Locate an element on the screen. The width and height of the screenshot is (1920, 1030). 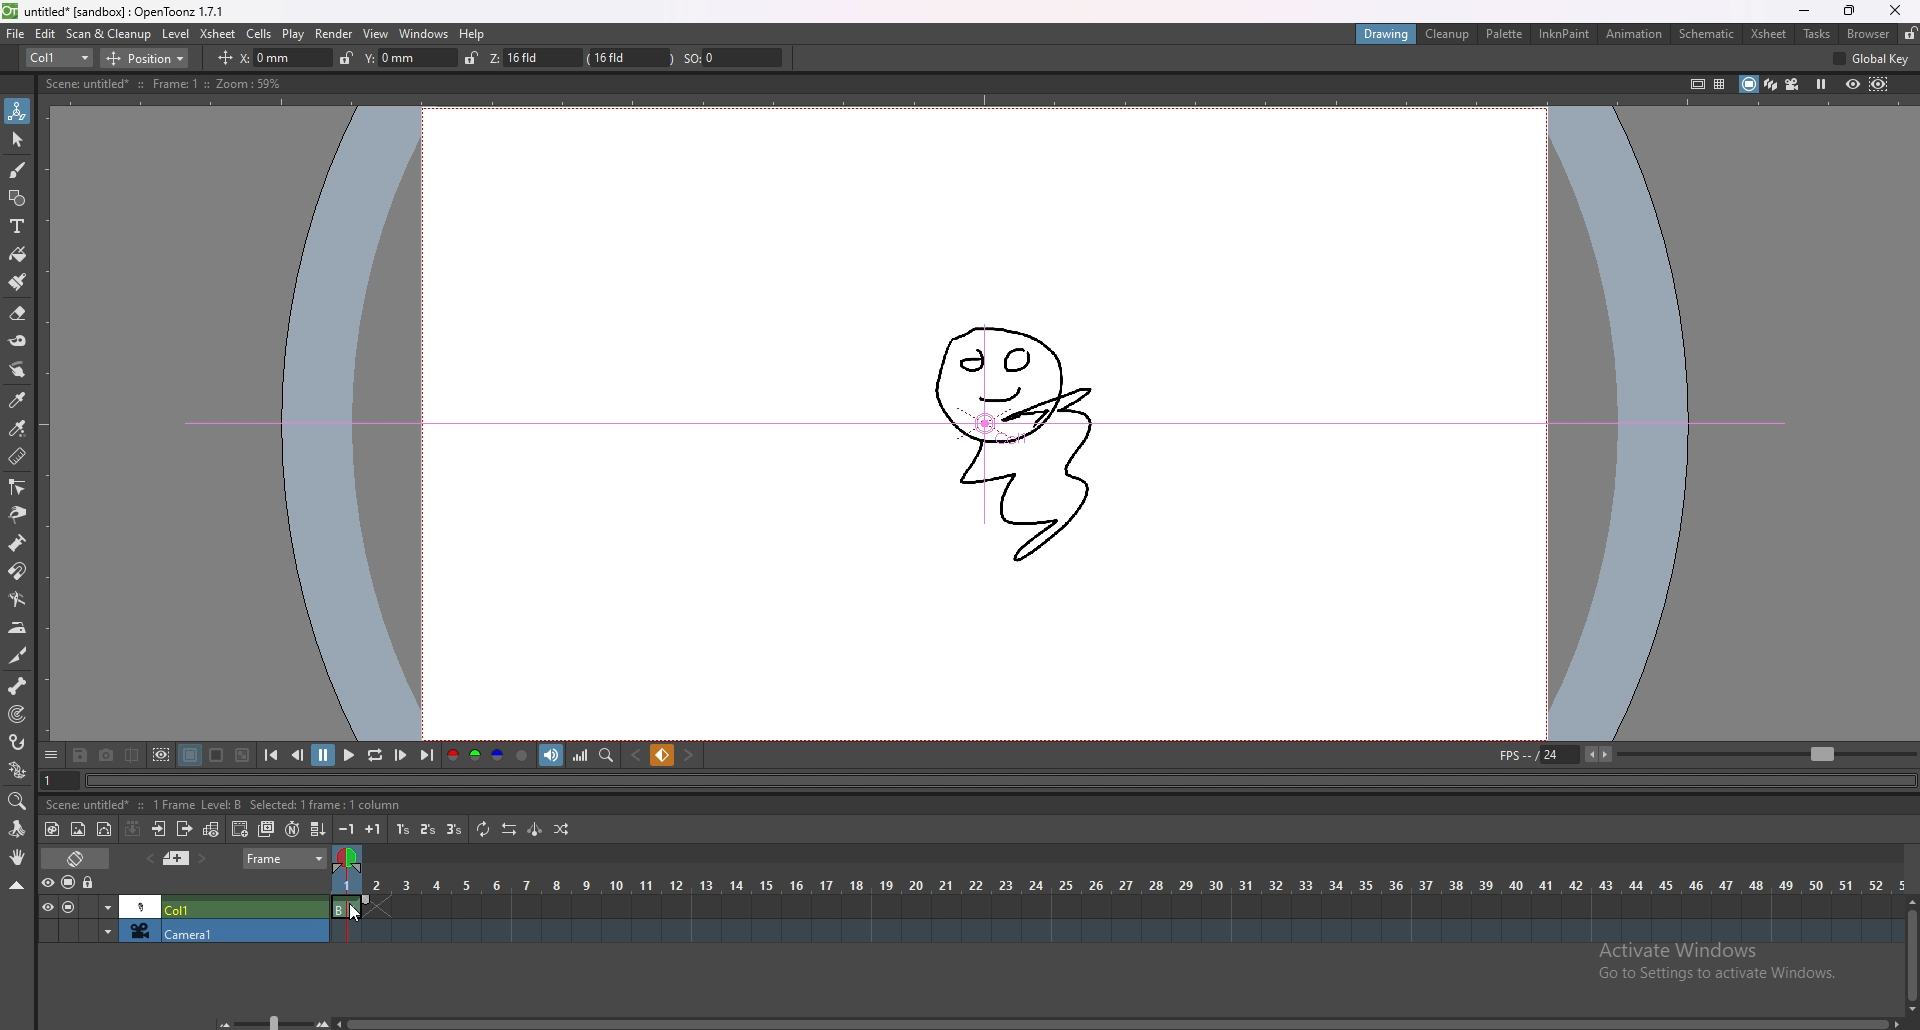
lock is located at coordinates (340, 57).